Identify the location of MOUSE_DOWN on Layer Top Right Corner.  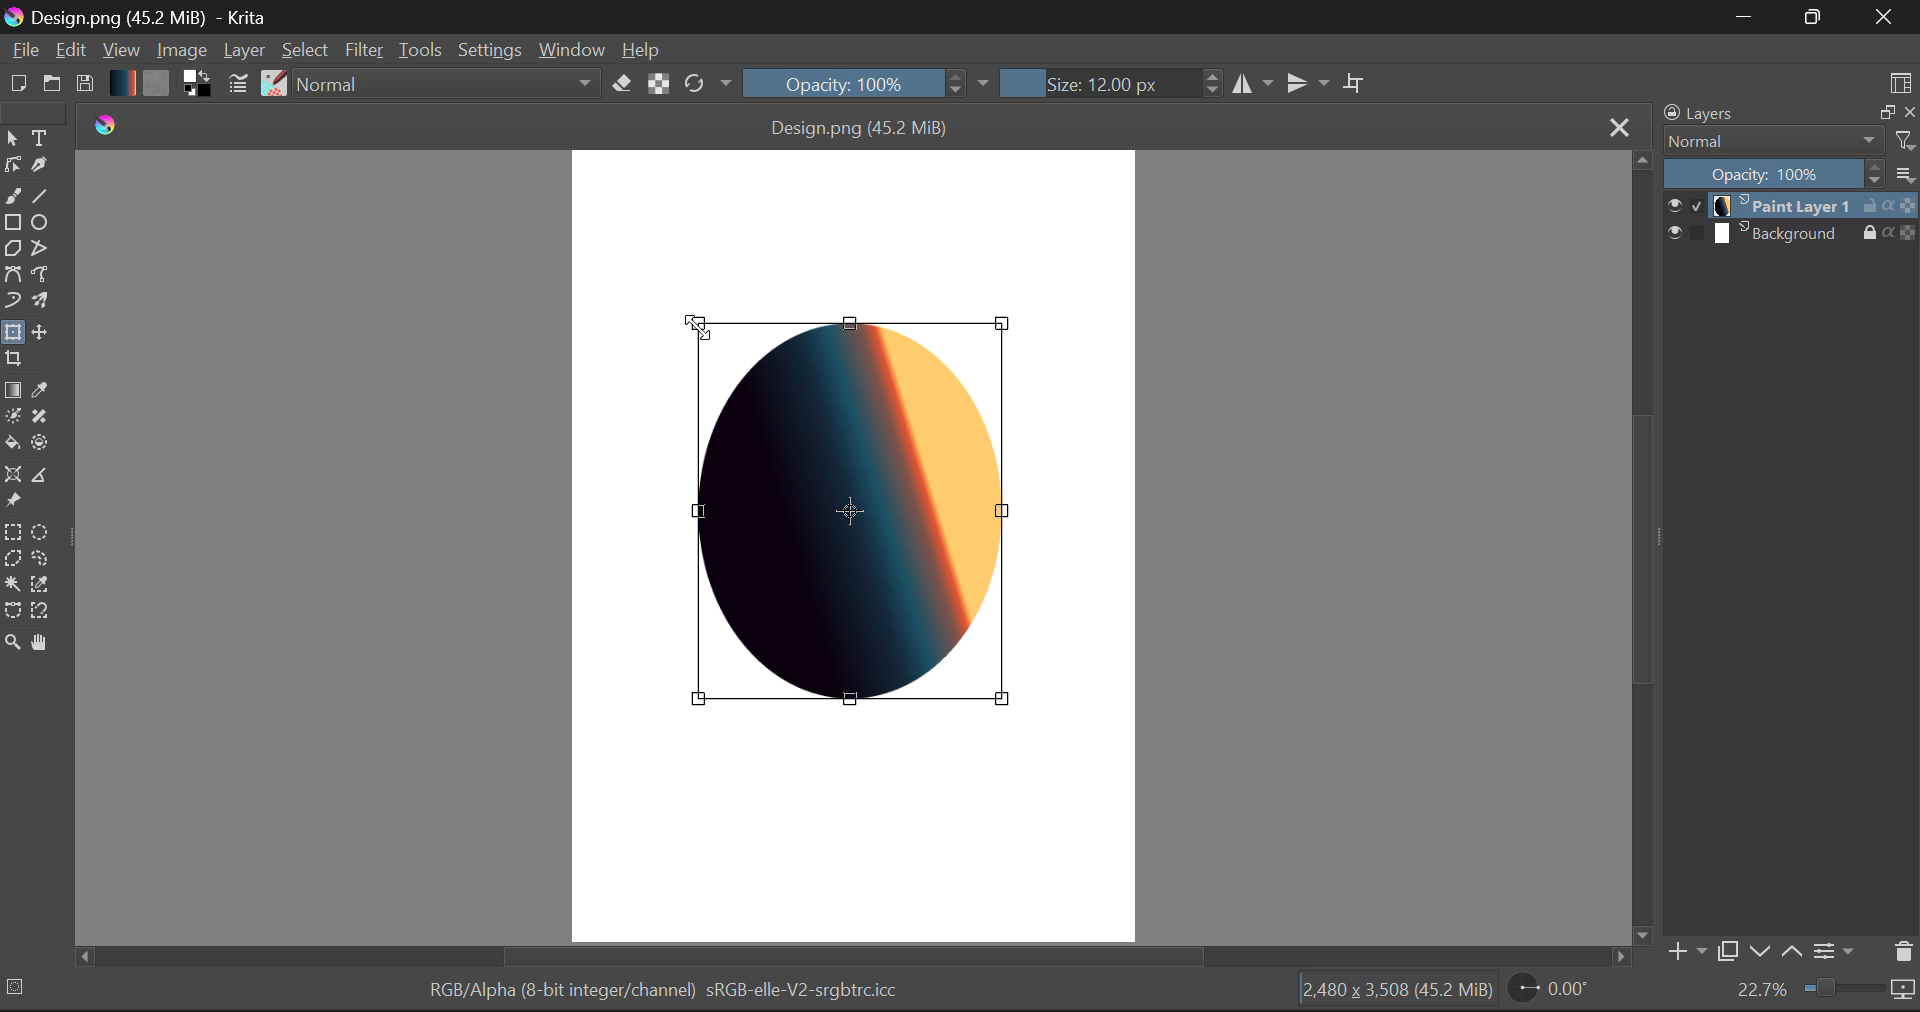
(704, 326).